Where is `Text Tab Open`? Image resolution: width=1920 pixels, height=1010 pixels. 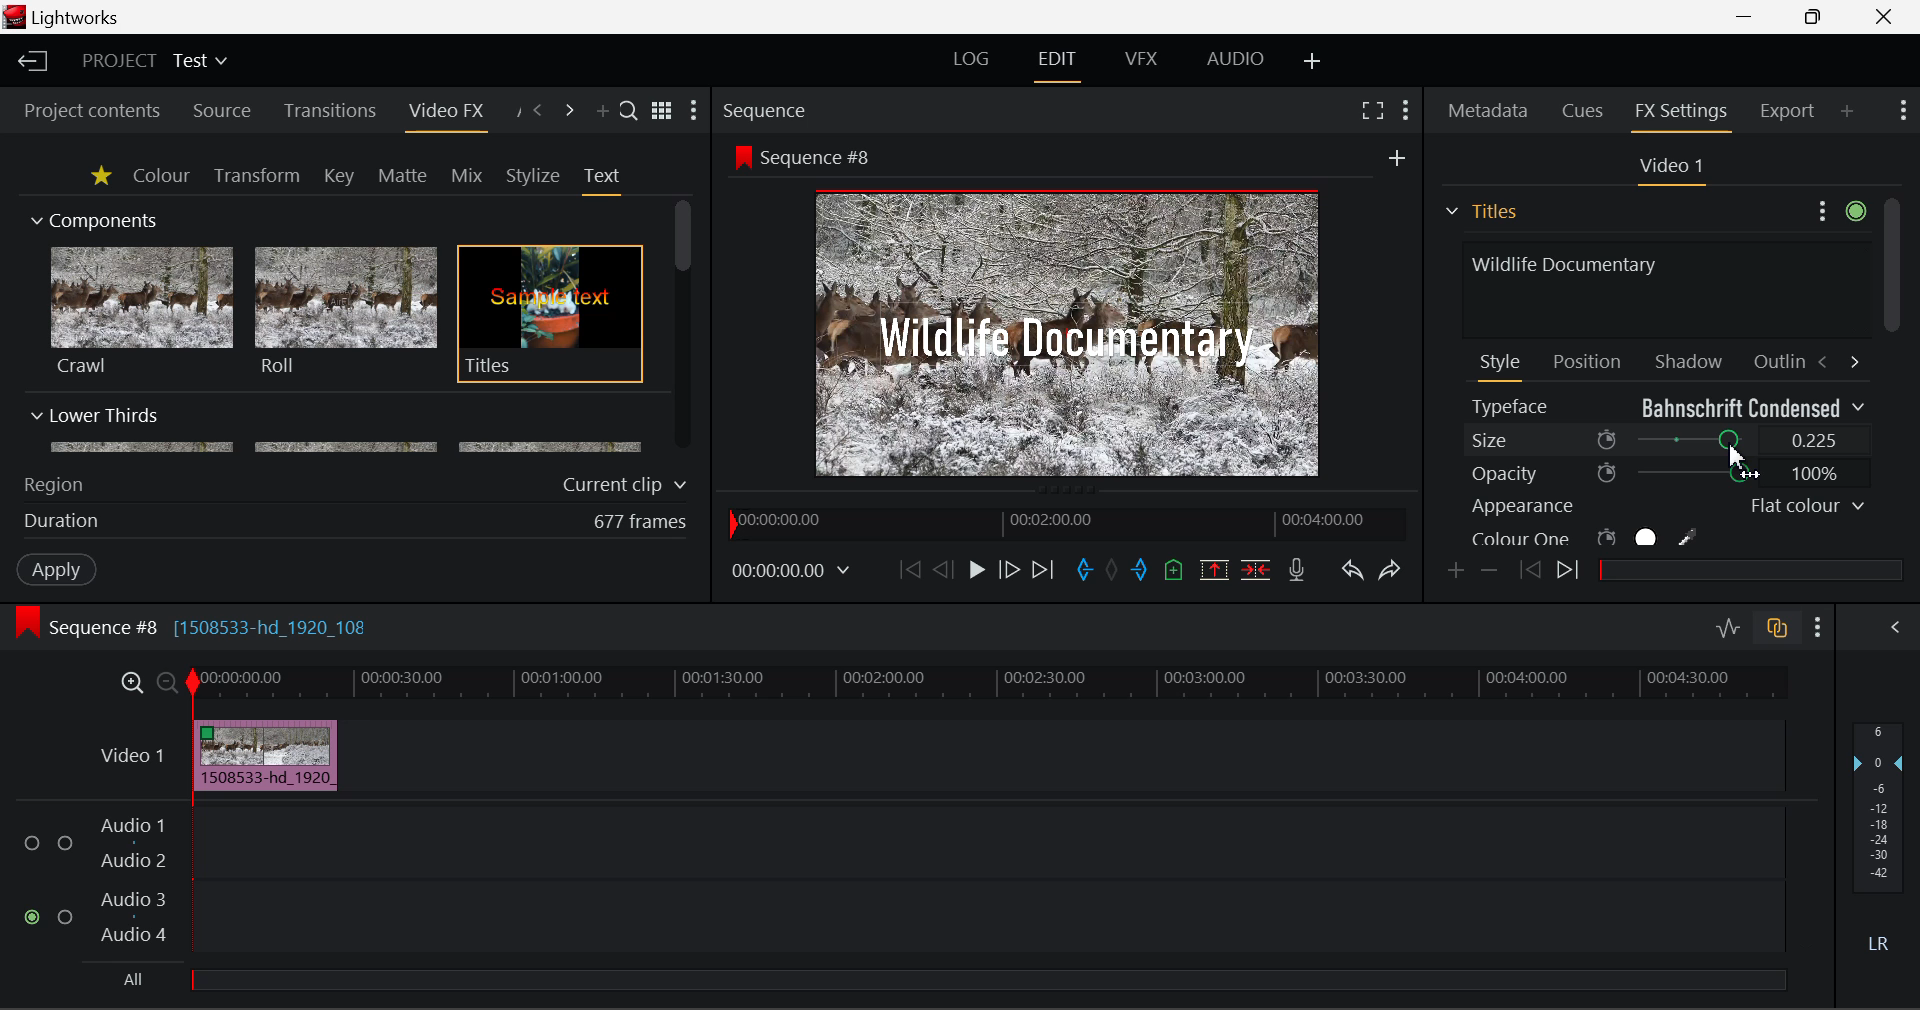 Text Tab Open is located at coordinates (607, 180).